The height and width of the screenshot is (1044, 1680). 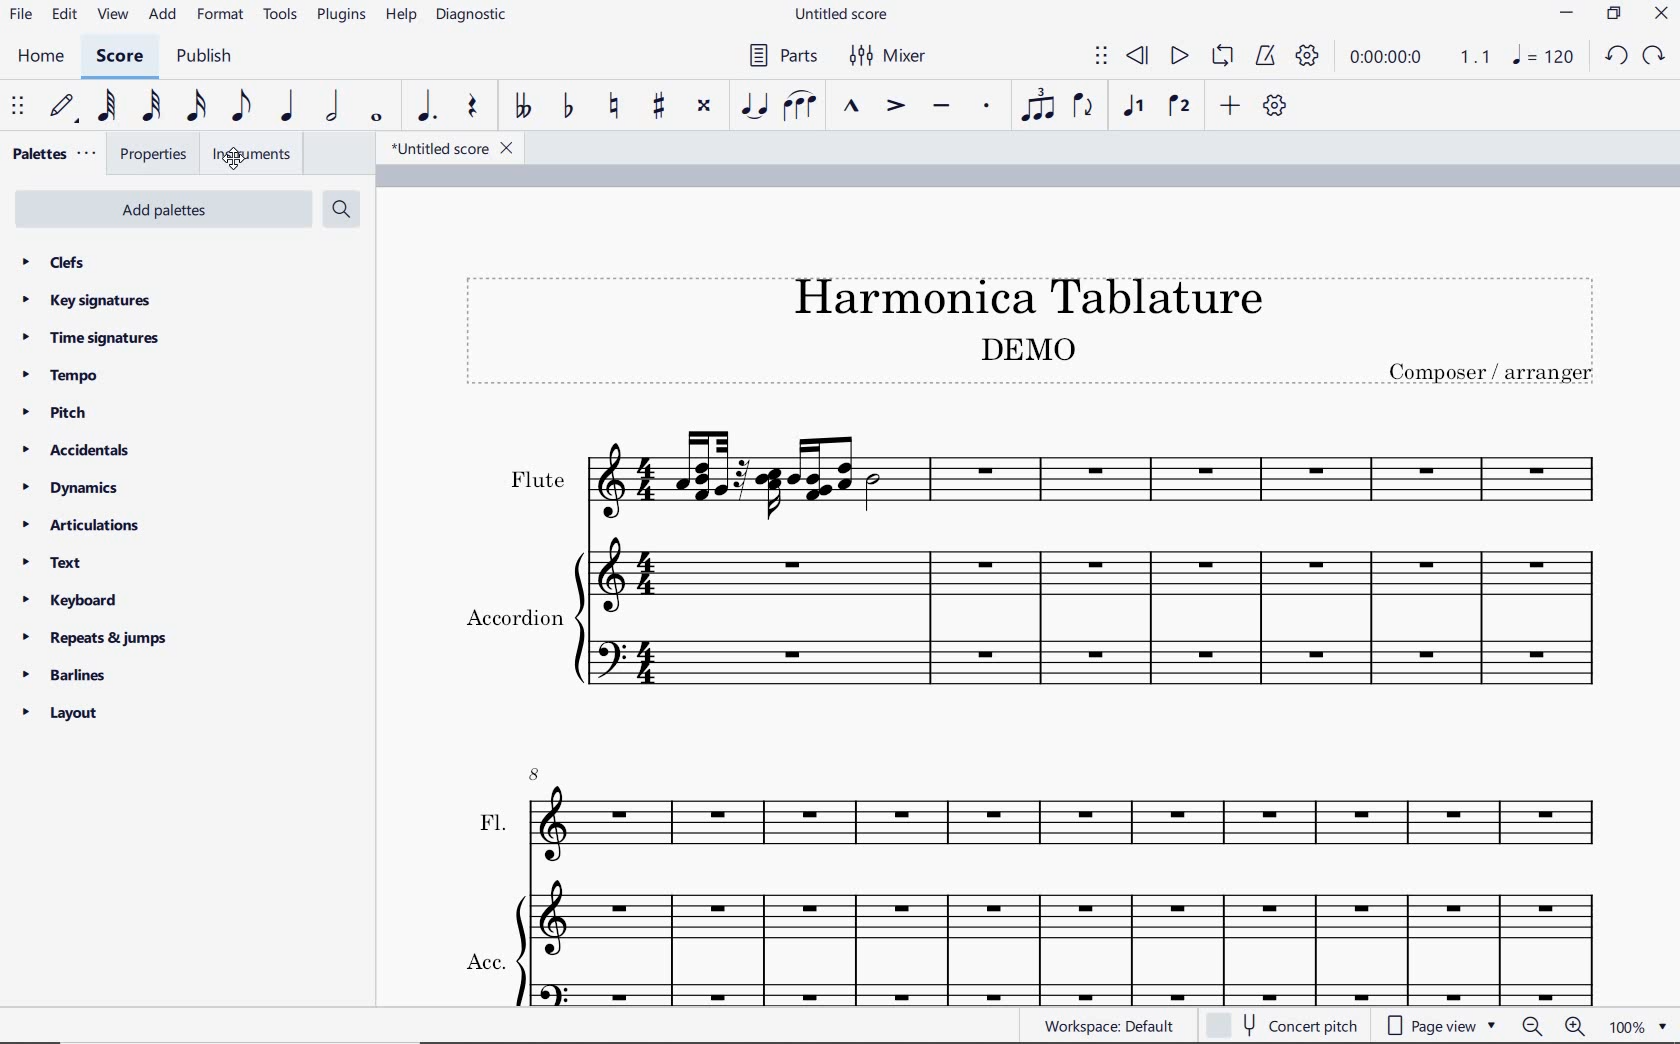 I want to click on workspace: default, so click(x=1106, y=1025).